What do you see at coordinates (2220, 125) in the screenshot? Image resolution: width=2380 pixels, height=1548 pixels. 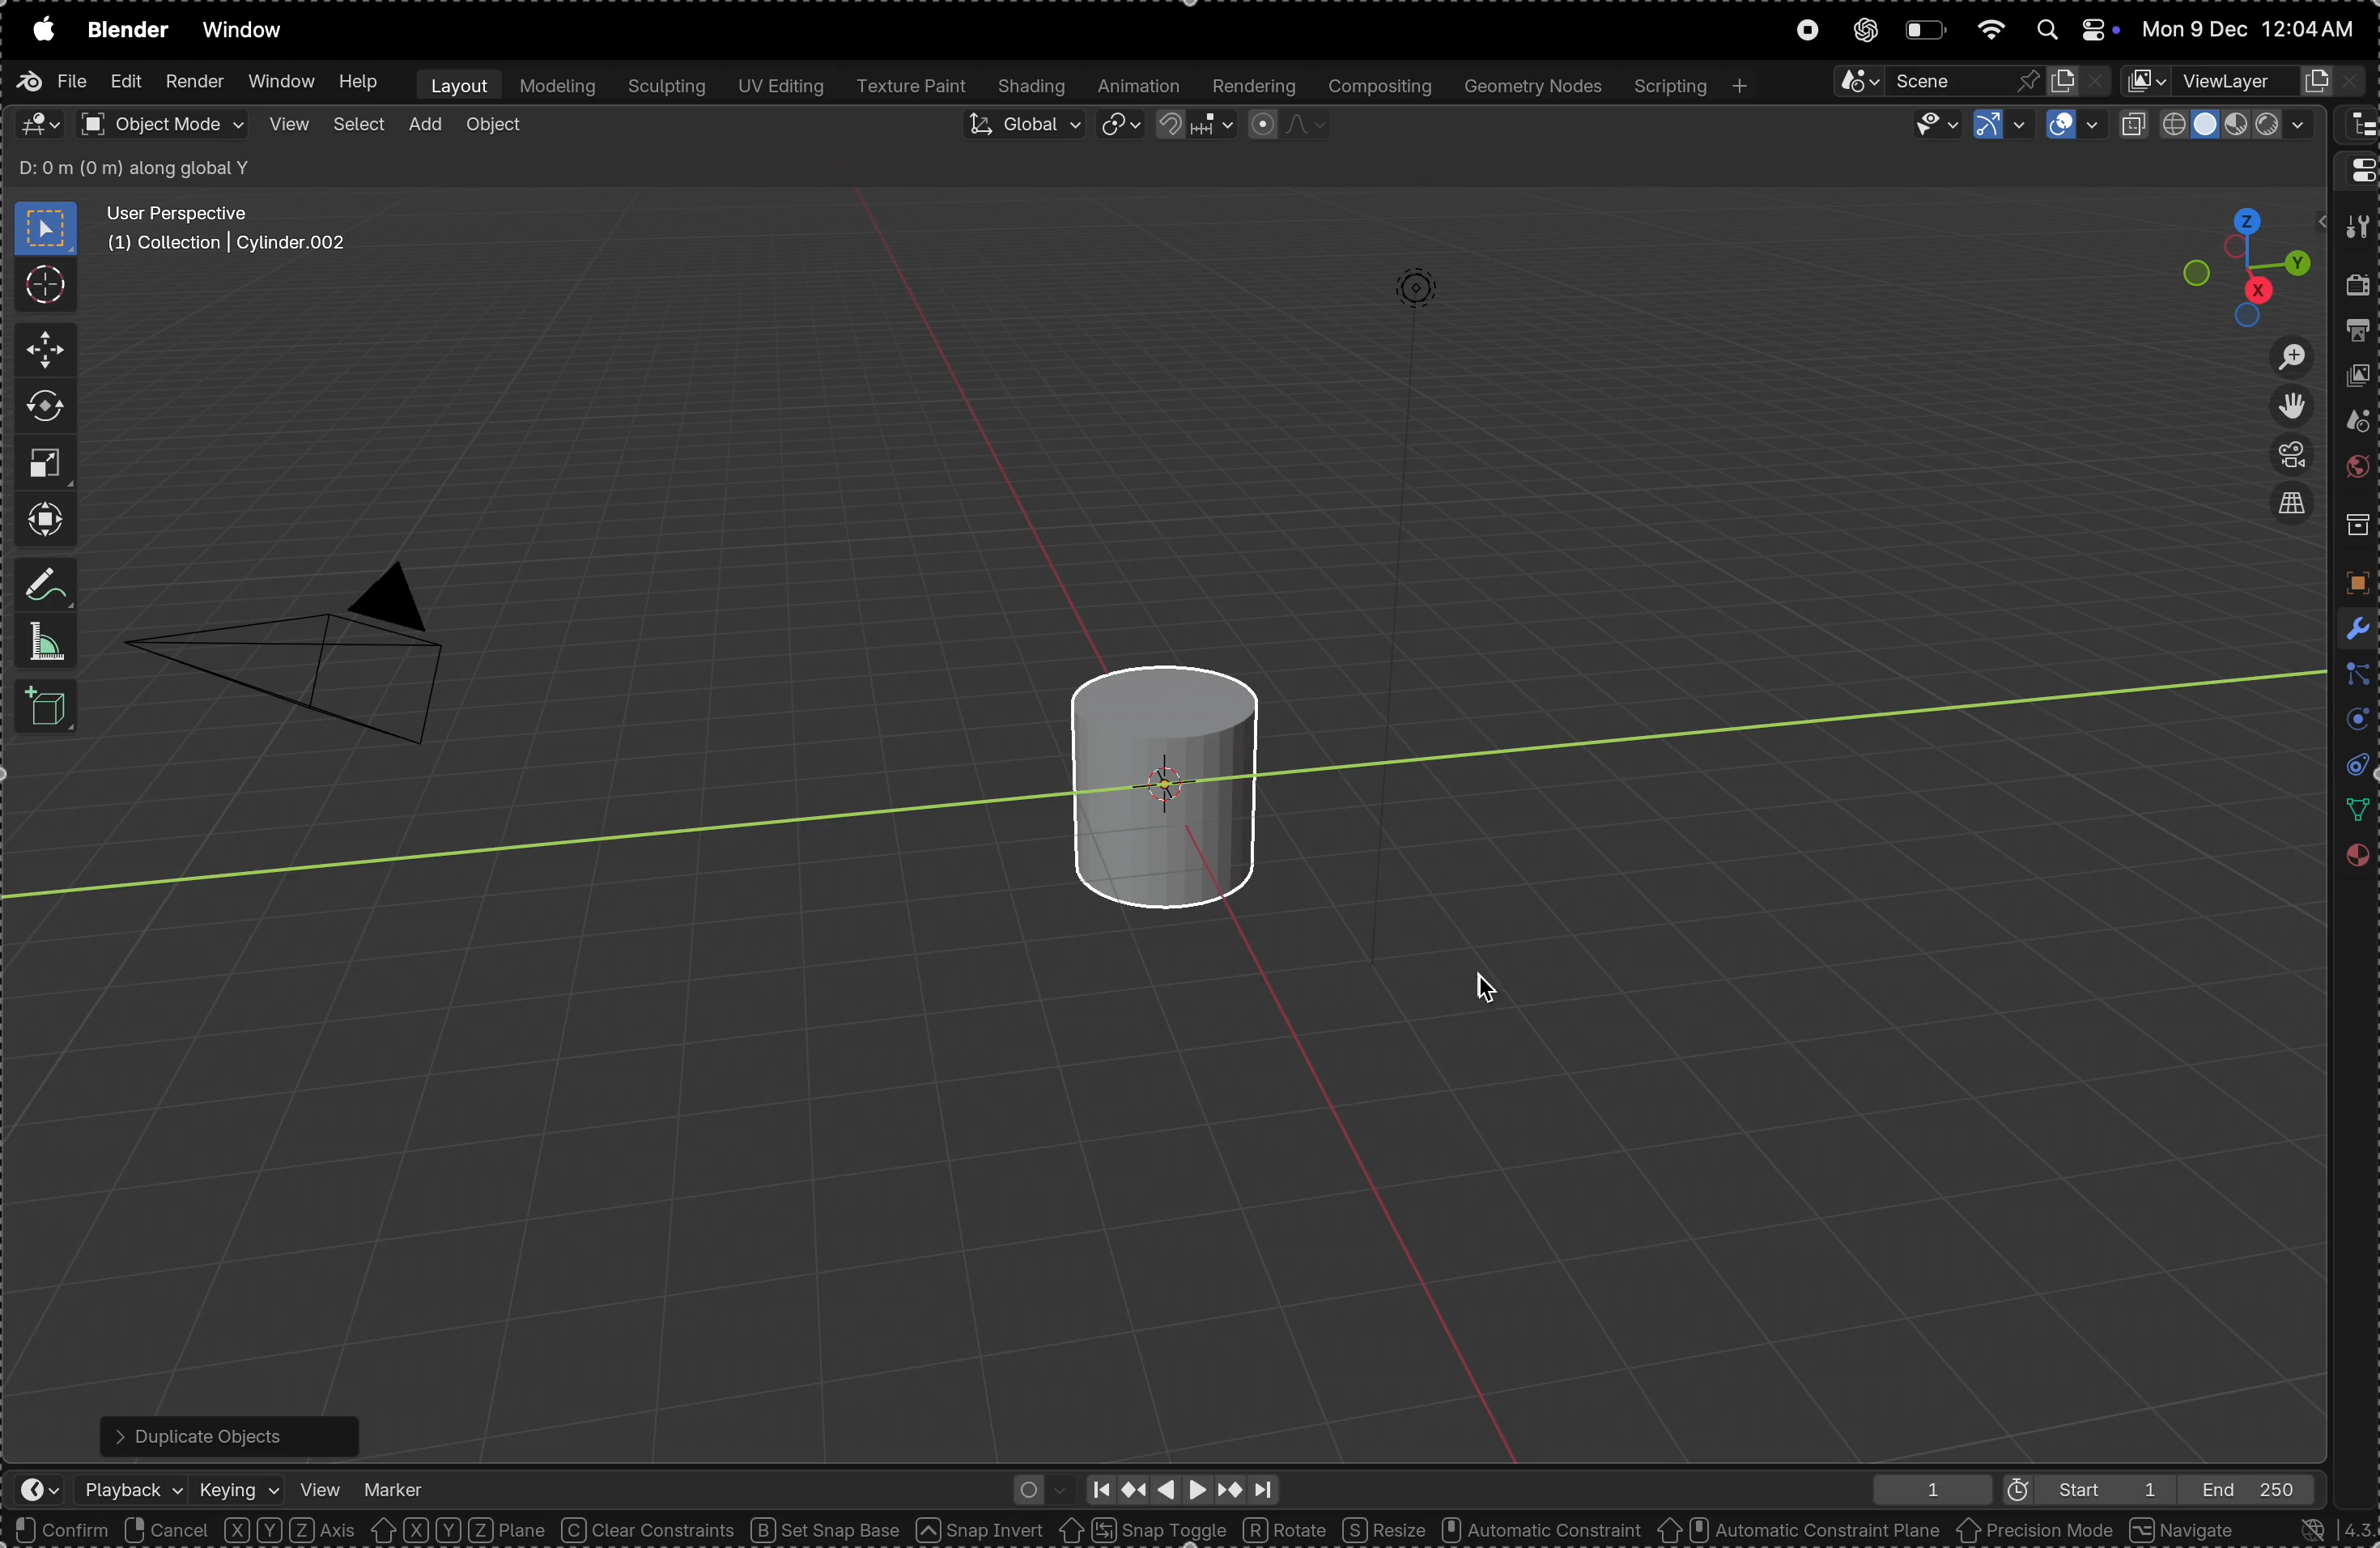 I see `view point shading` at bounding box center [2220, 125].